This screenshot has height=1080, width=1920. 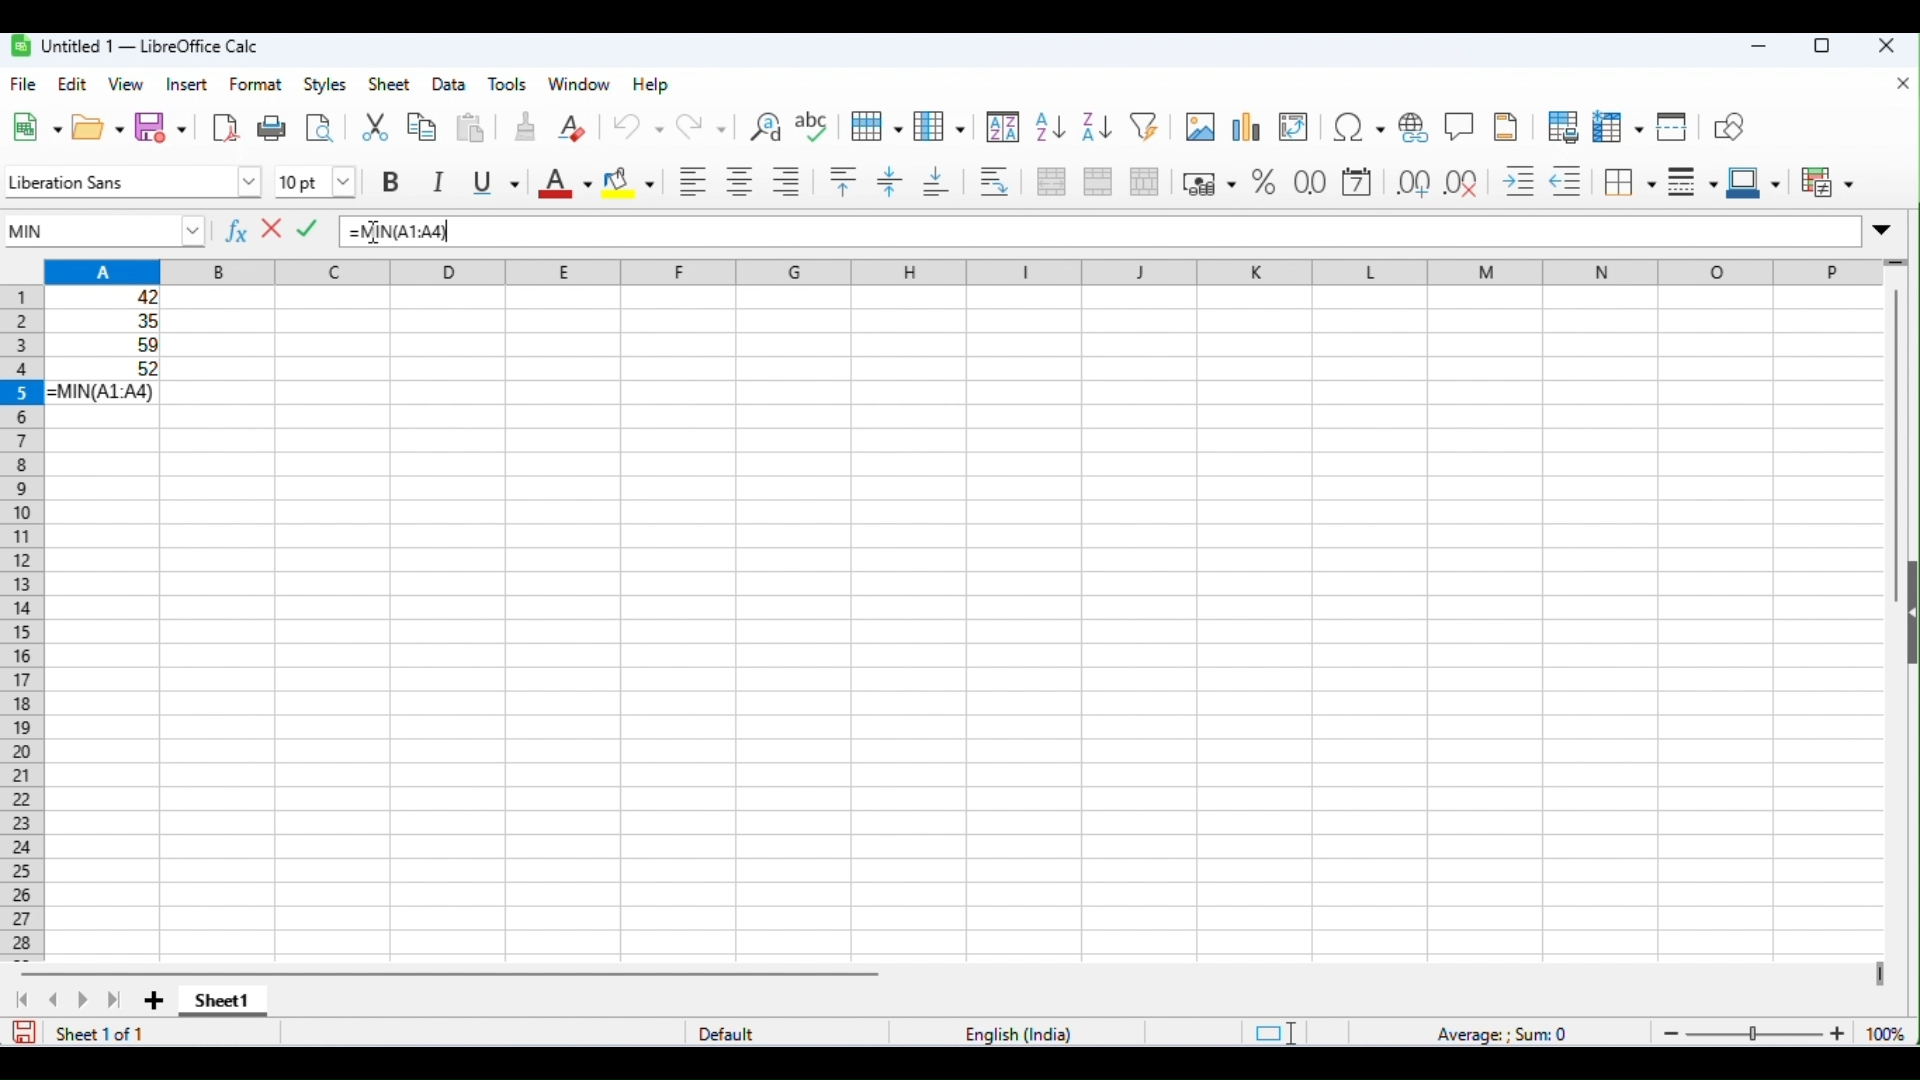 What do you see at coordinates (690, 181) in the screenshot?
I see `align left` at bounding box center [690, 181].